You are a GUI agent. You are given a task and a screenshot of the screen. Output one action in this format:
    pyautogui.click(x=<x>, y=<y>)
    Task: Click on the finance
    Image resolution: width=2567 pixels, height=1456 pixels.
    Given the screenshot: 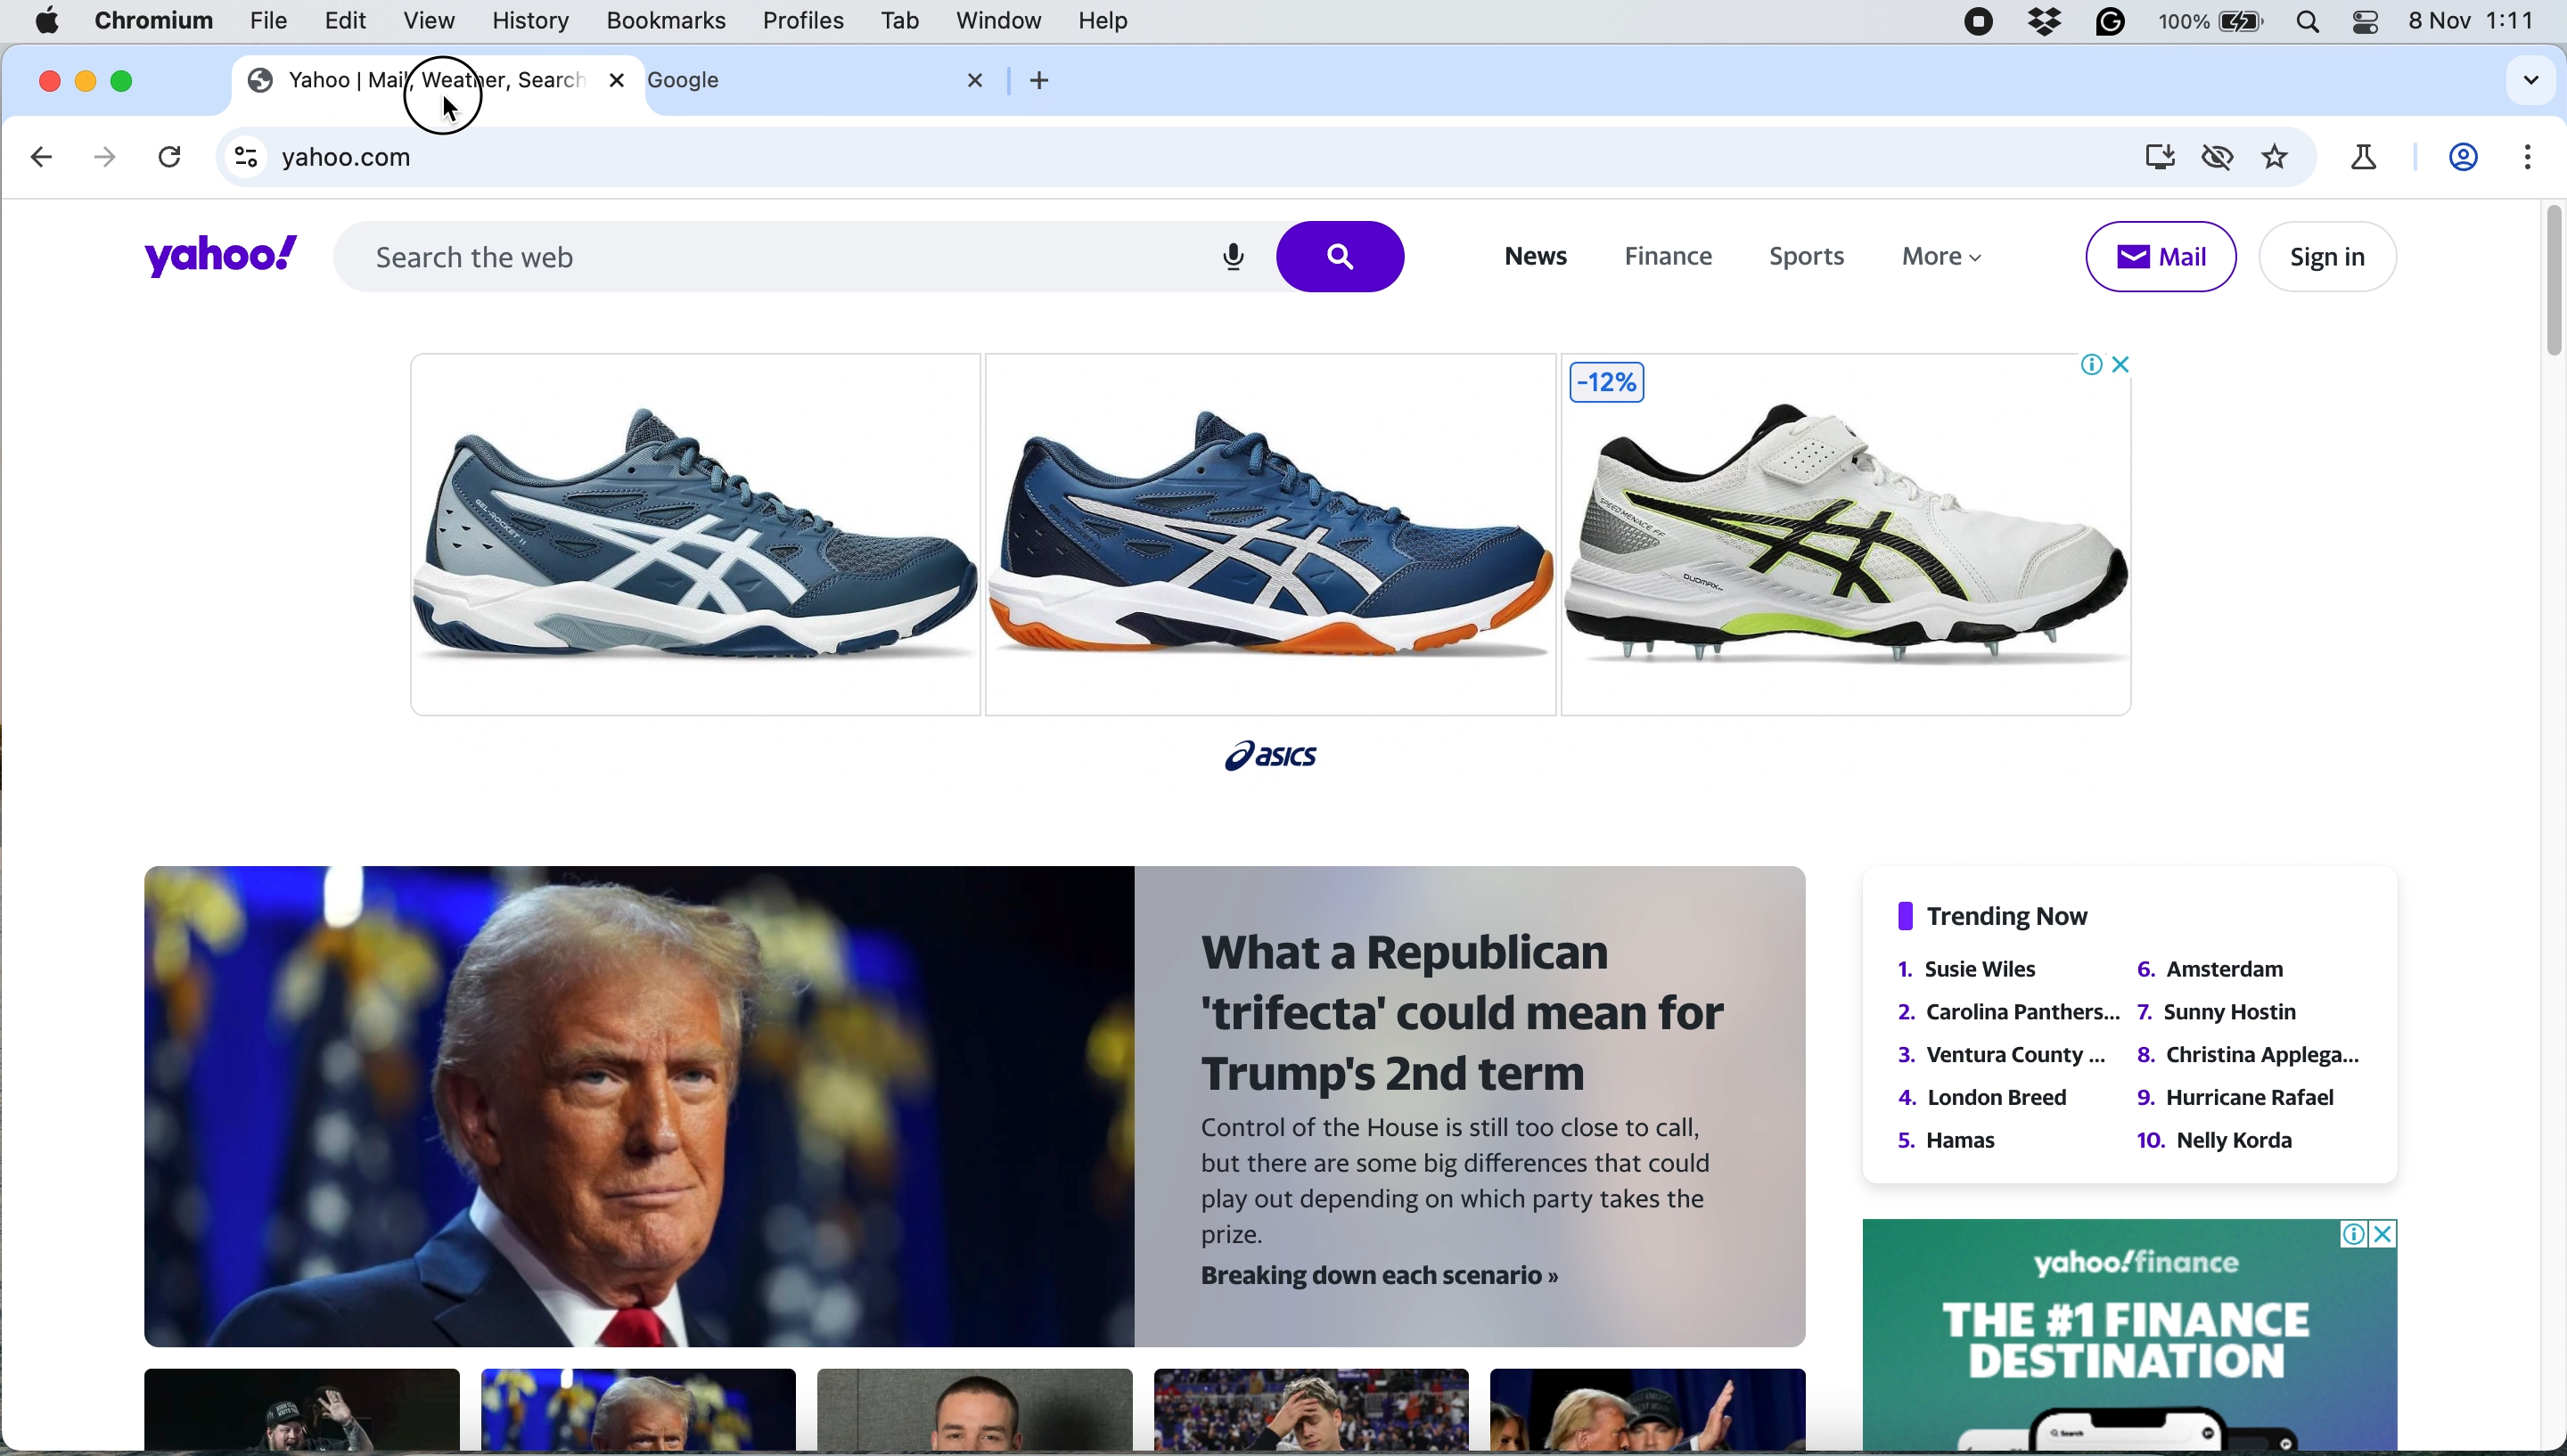 What is the action you would take?
    pyautogui.click(x=1665, y=259)
    